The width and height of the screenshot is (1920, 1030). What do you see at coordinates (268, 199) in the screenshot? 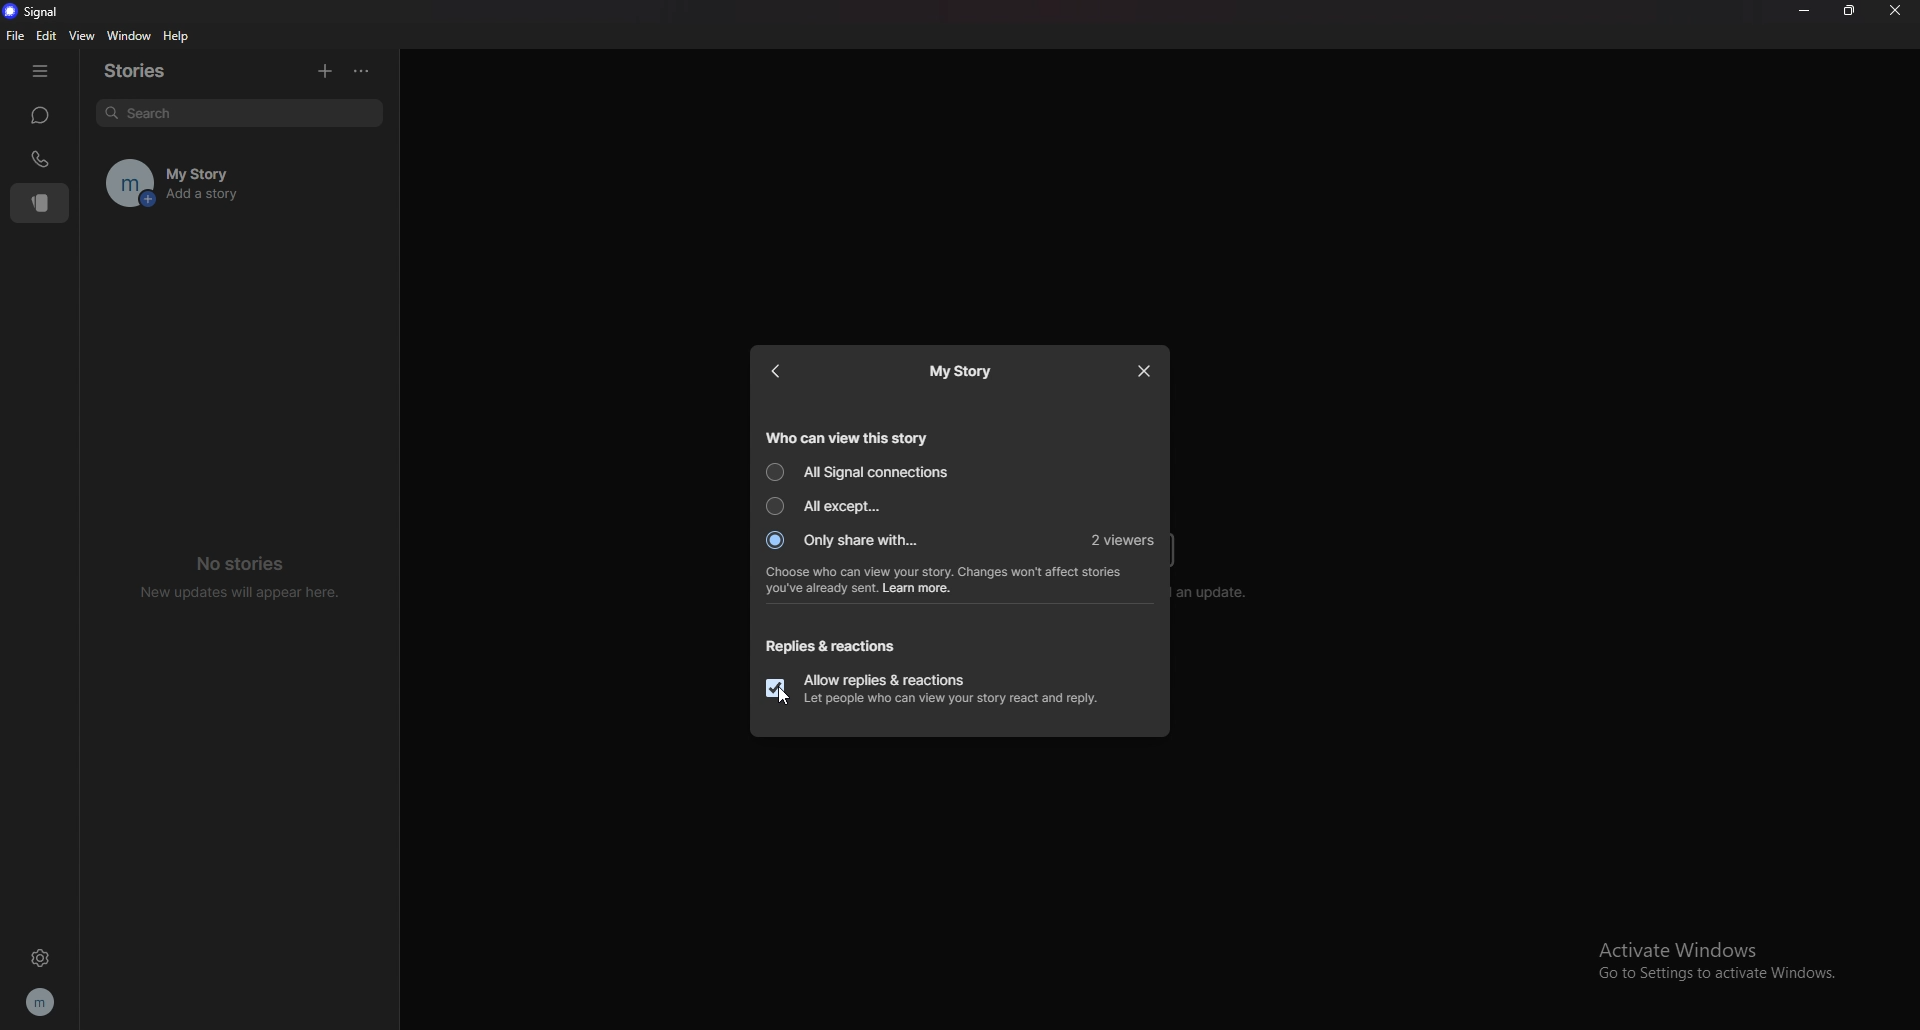
I see `Add a story` at bounding box center [268, 199].